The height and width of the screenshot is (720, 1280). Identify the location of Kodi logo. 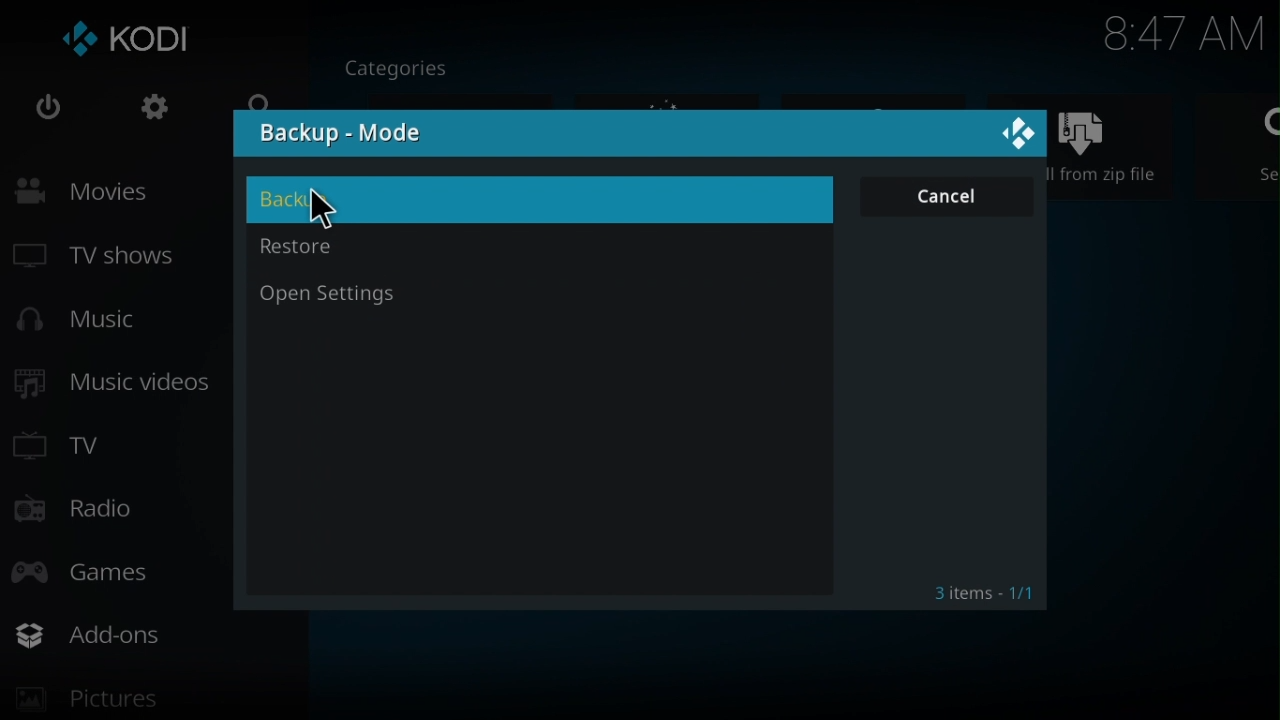
(129, 42).